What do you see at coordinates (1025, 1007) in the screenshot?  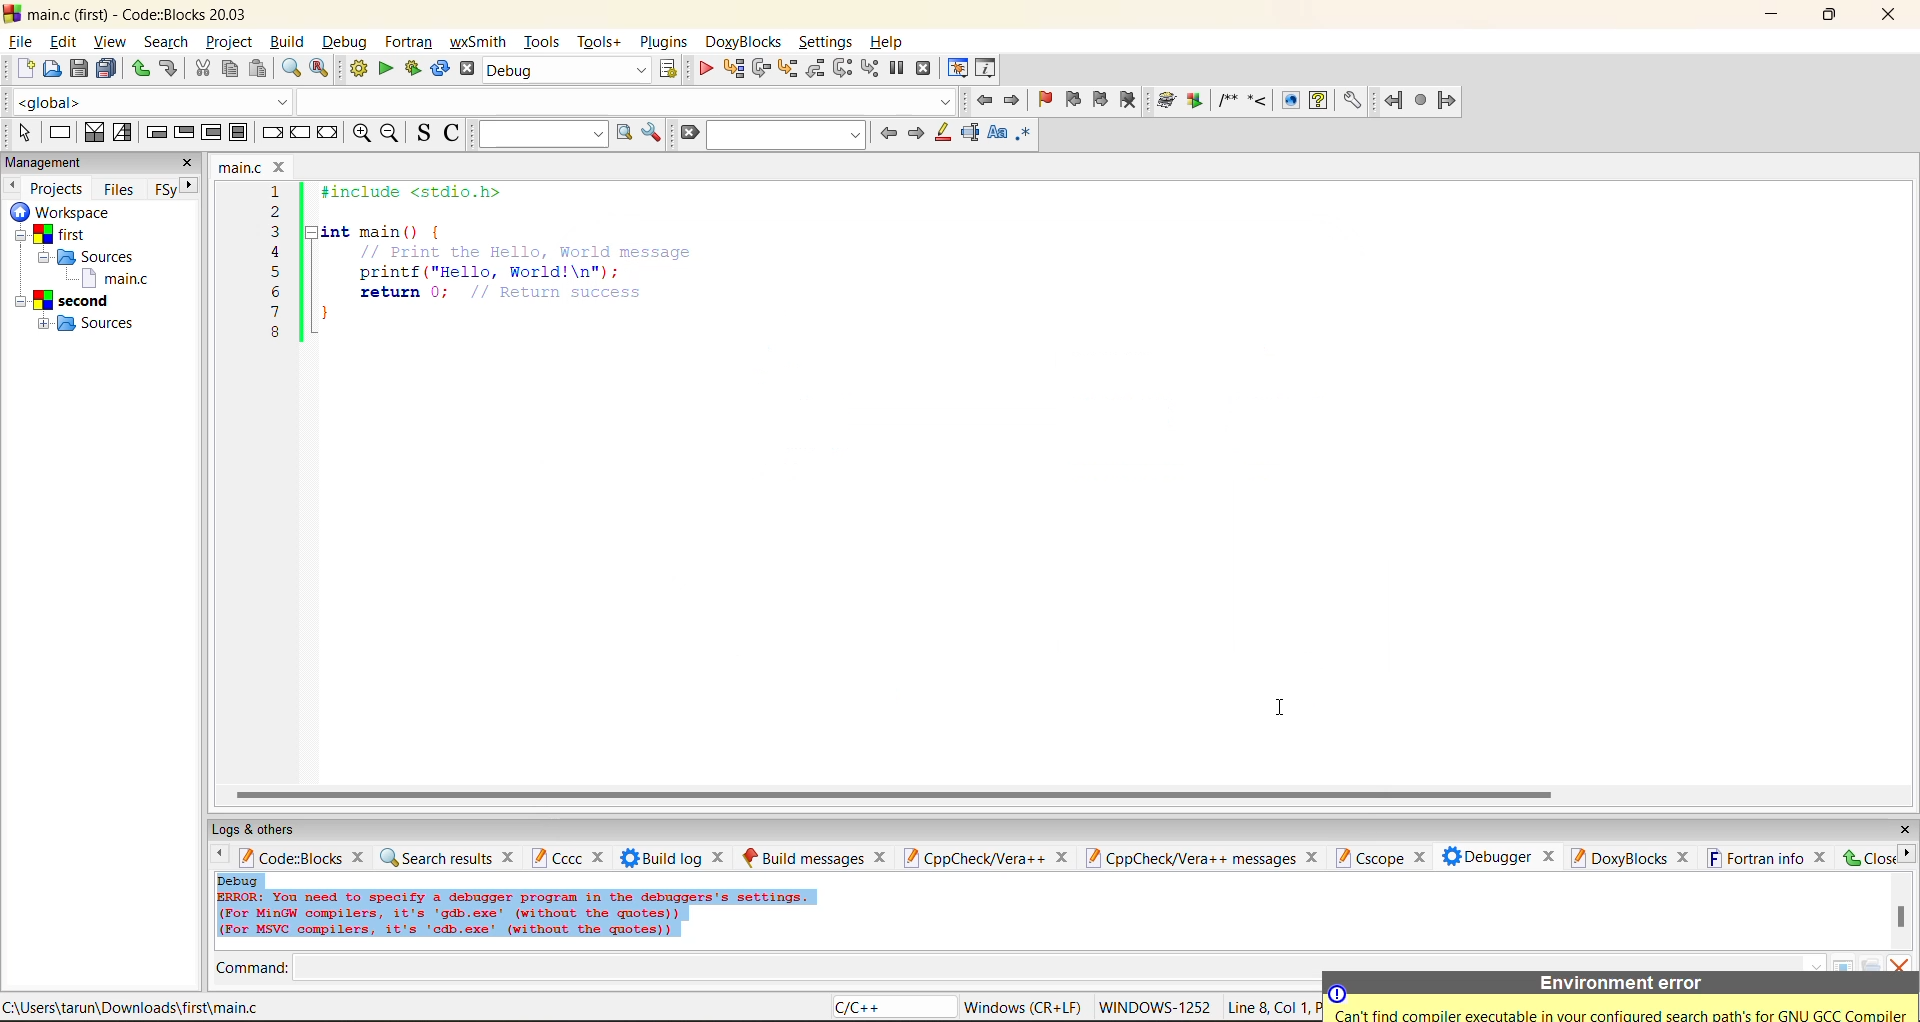 I see `Windows (CR+LF)` at bounding box center [1025, 1007].